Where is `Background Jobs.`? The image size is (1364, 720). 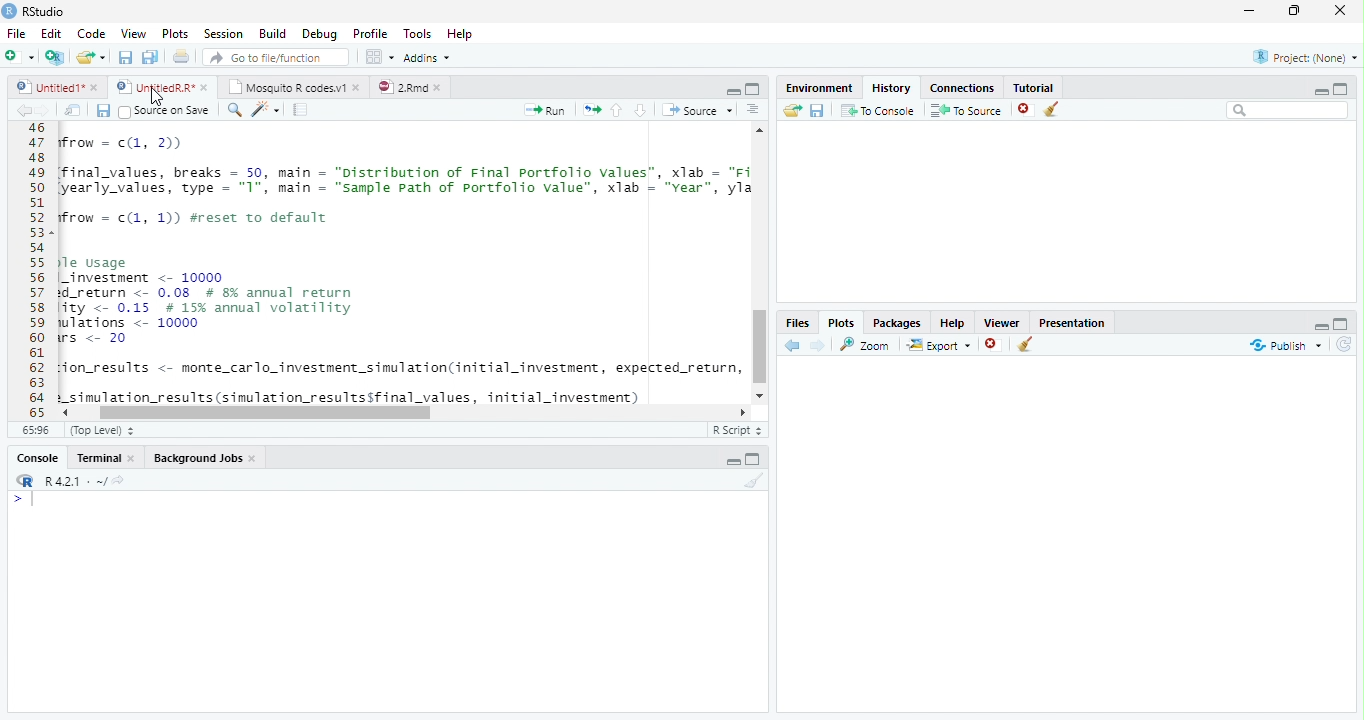
Background Jobs. is located at coordinates (206, 457).